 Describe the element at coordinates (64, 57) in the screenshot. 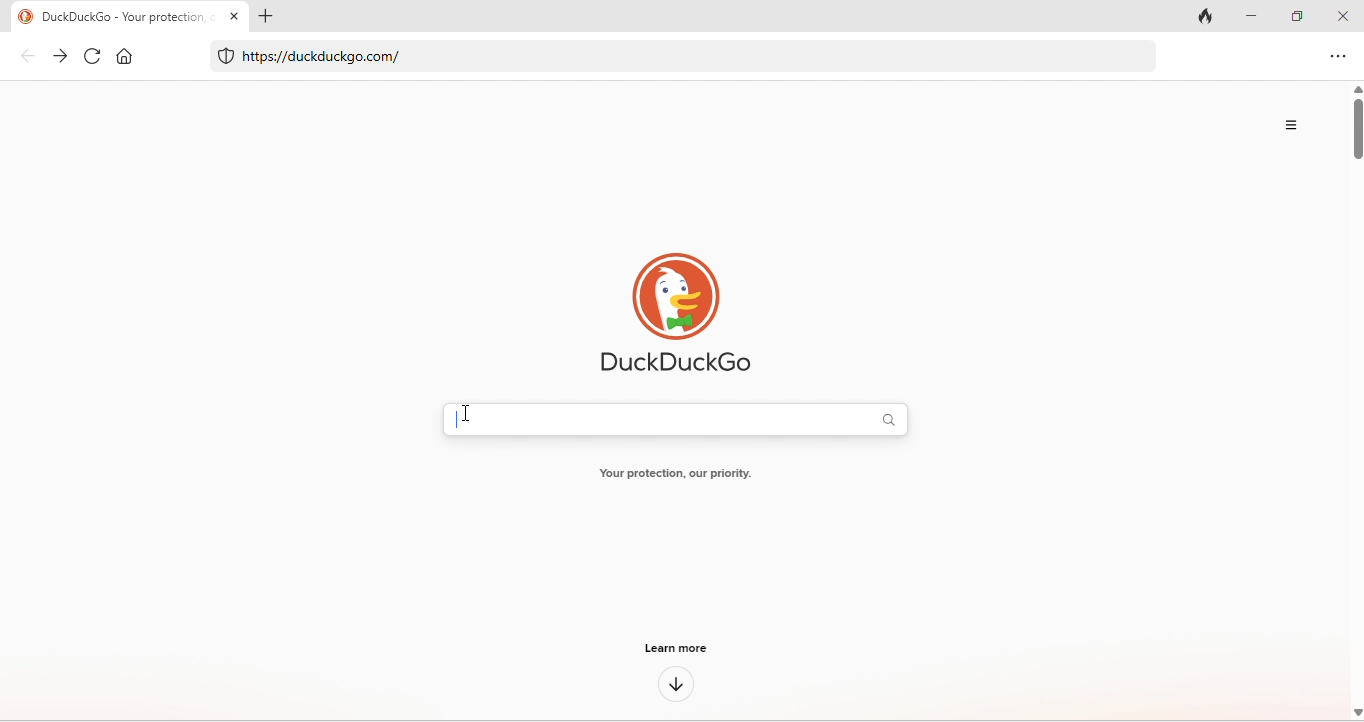

I see `forward` at that location.